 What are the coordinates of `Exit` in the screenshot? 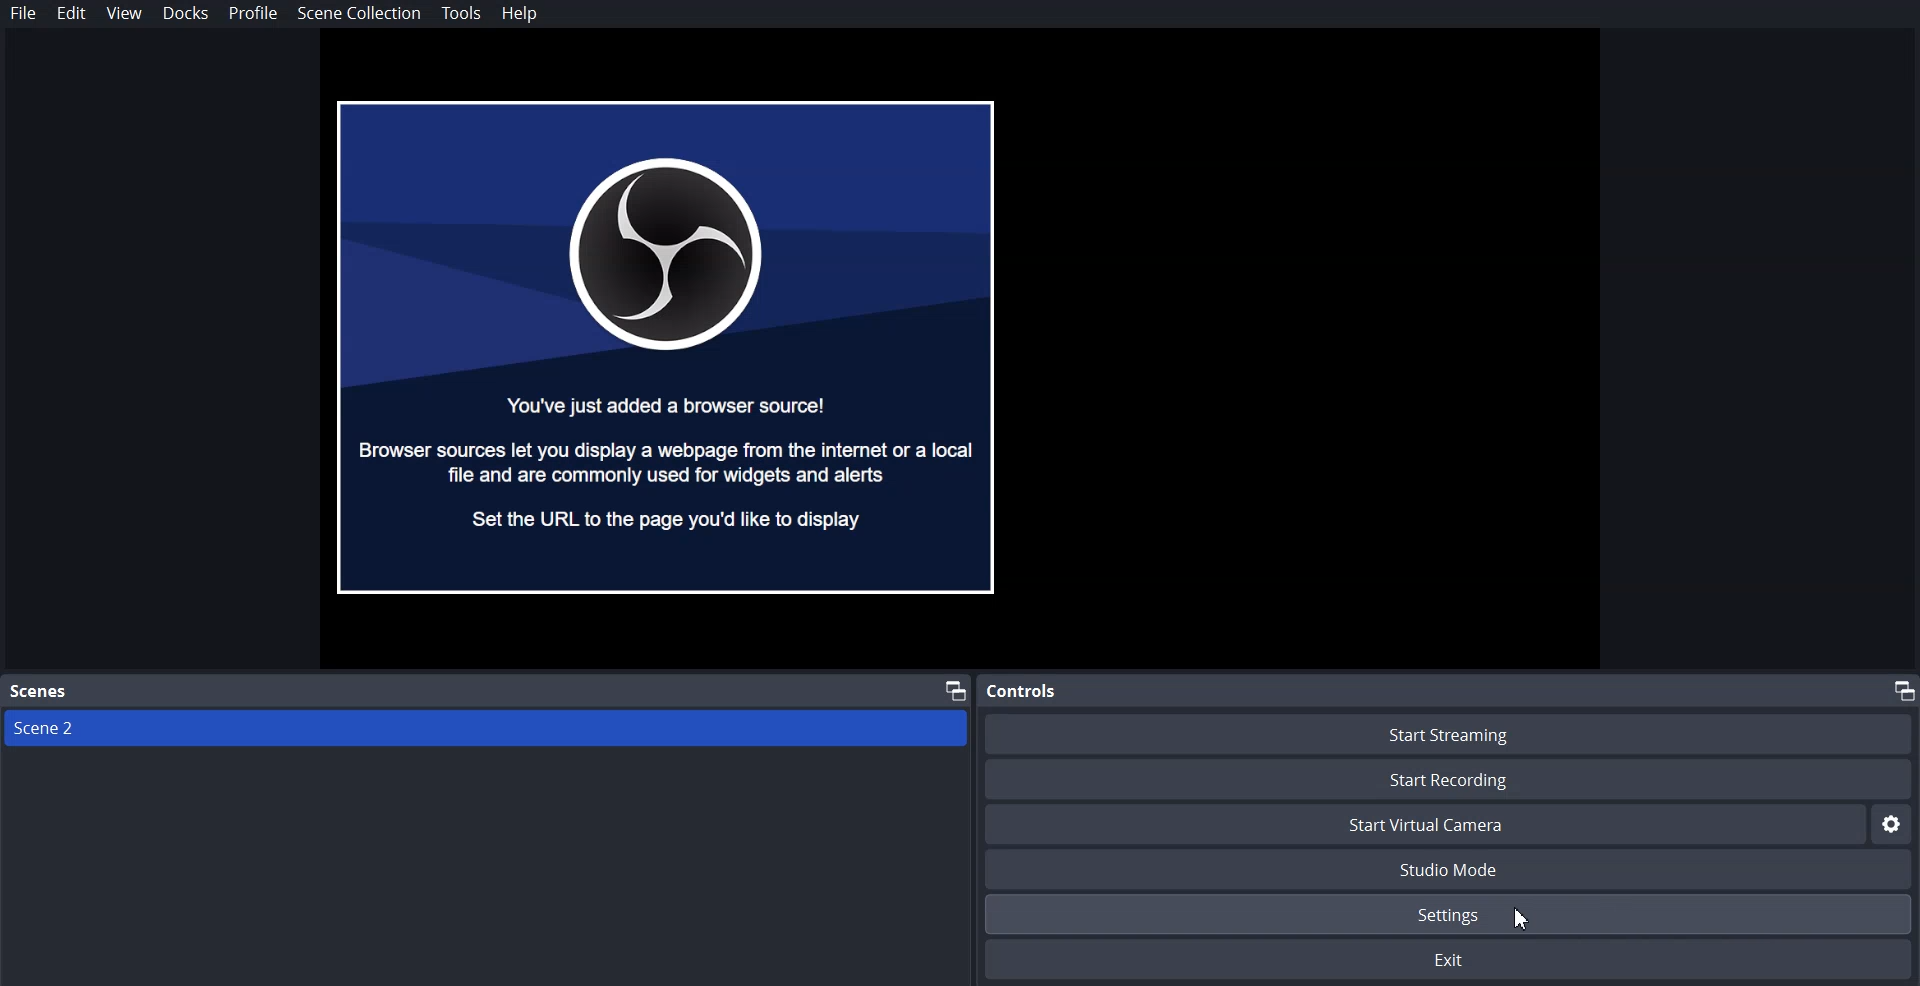 It's located at (1450, 961).